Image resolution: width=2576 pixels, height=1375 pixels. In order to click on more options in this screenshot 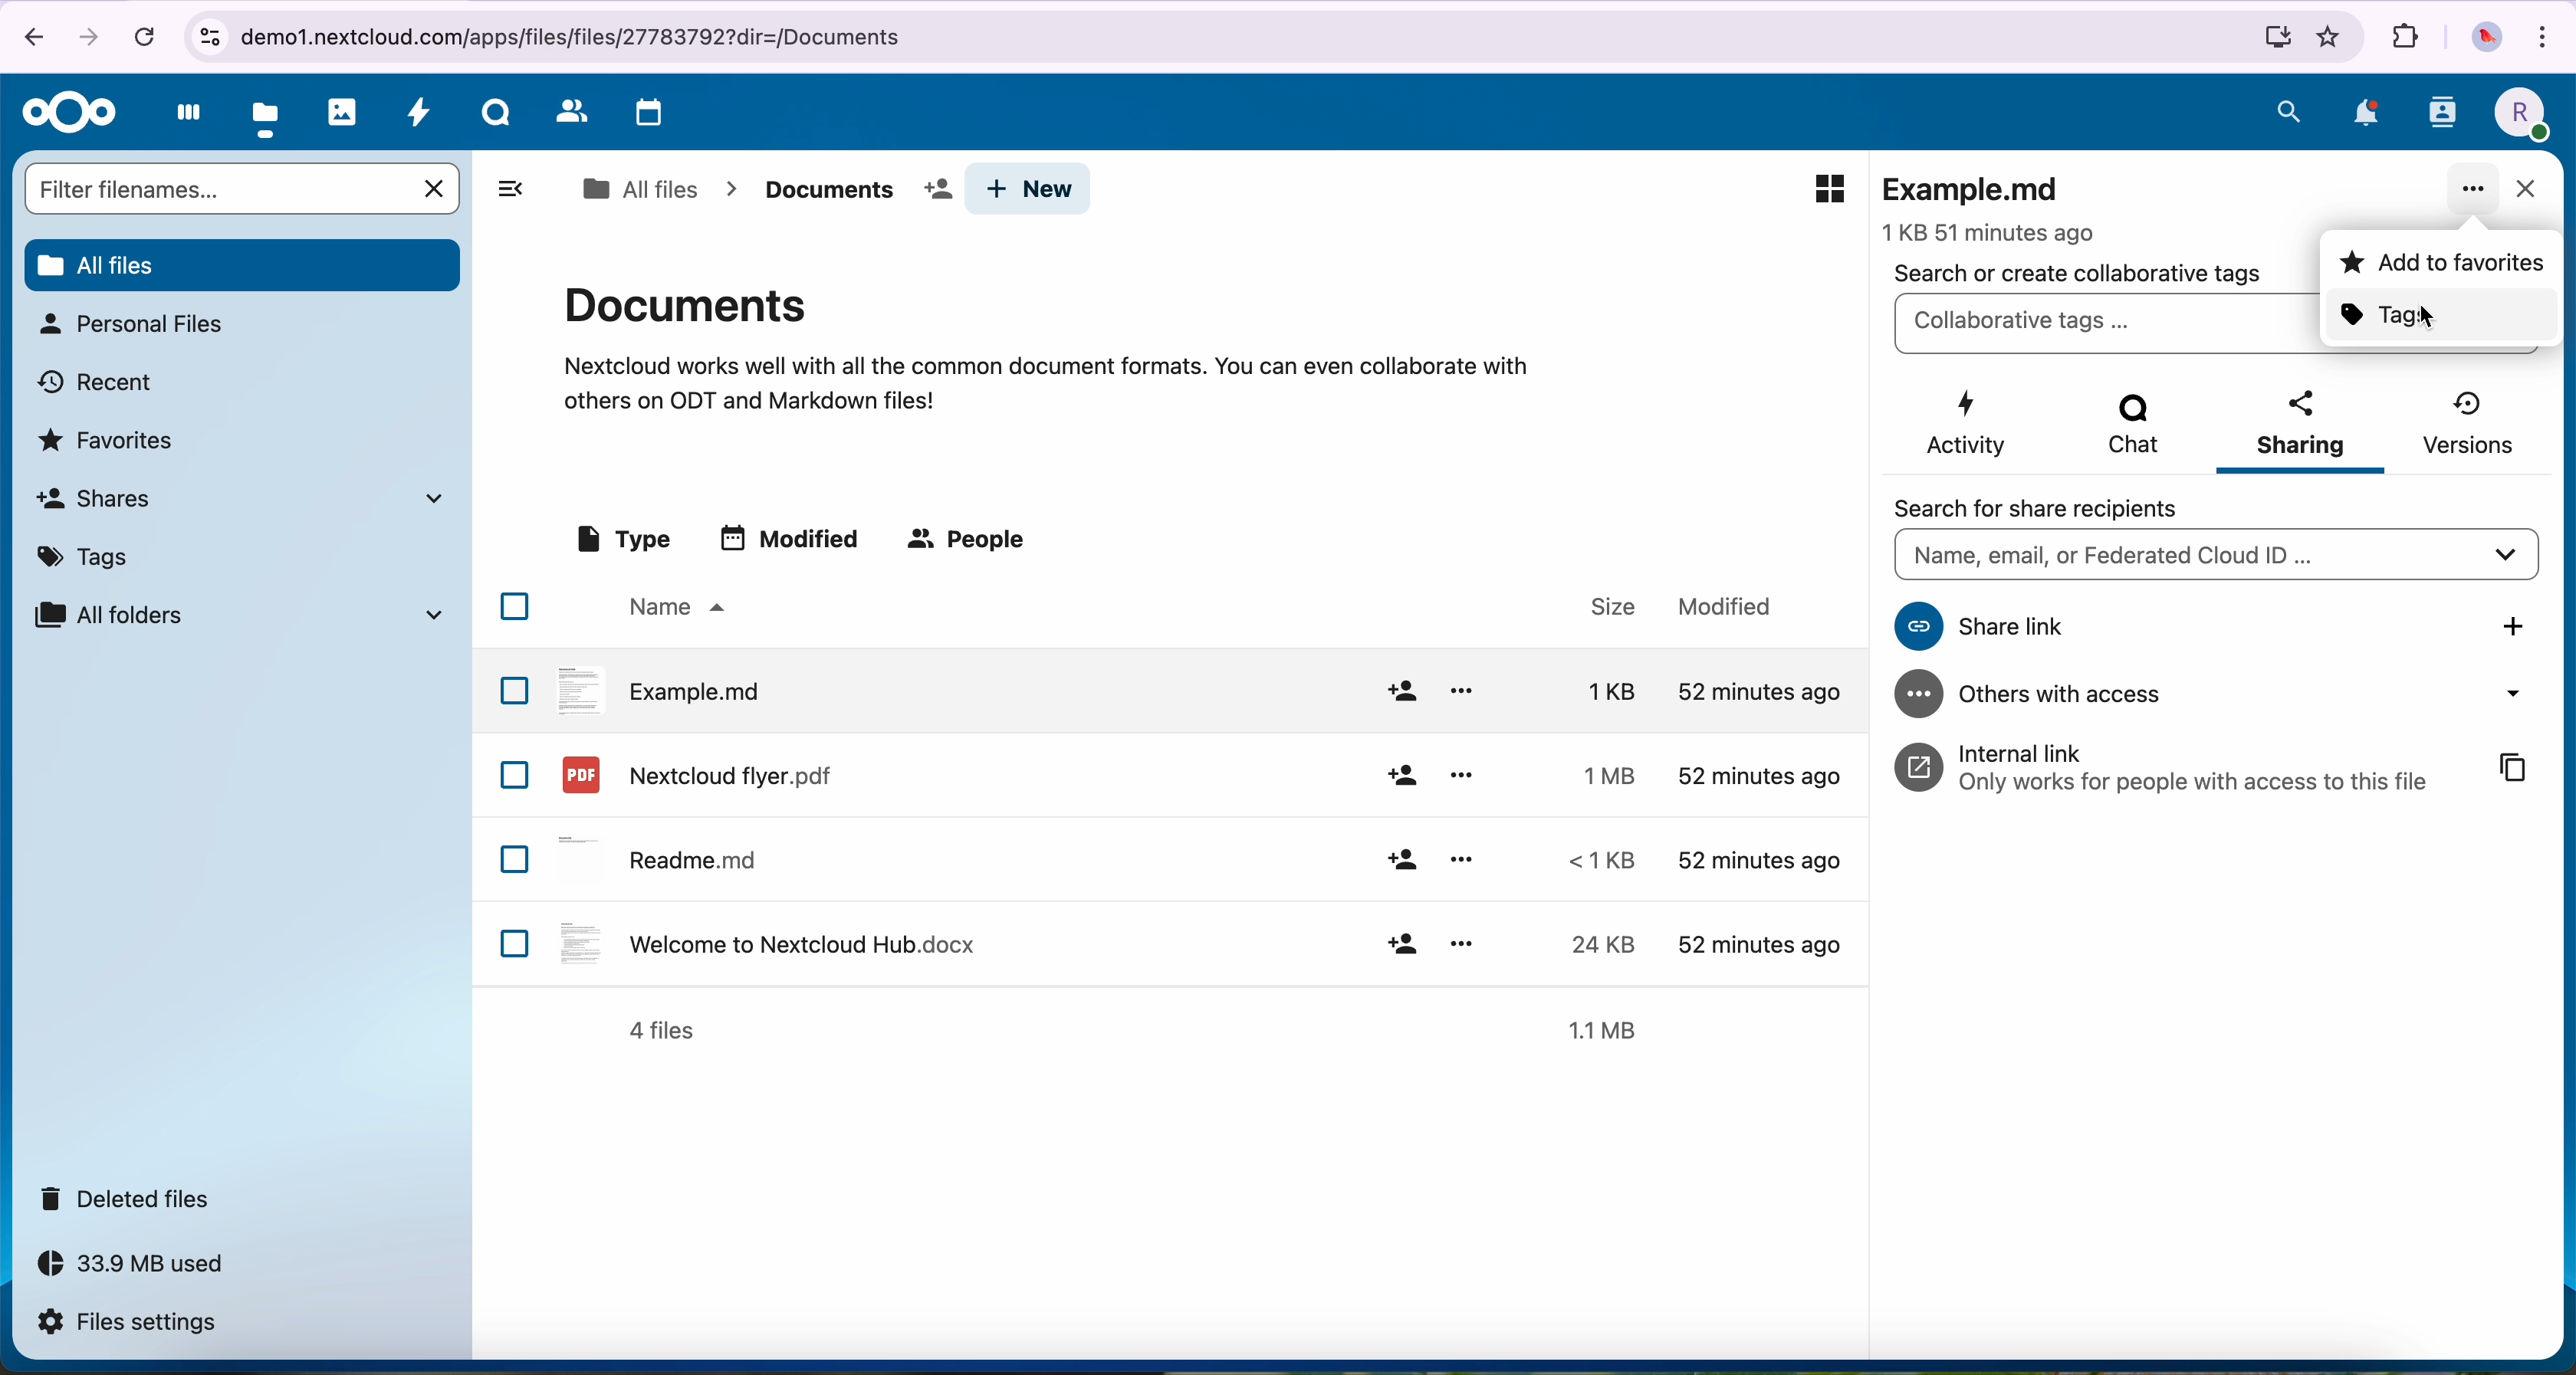, I will do `click(2474, 191)`.